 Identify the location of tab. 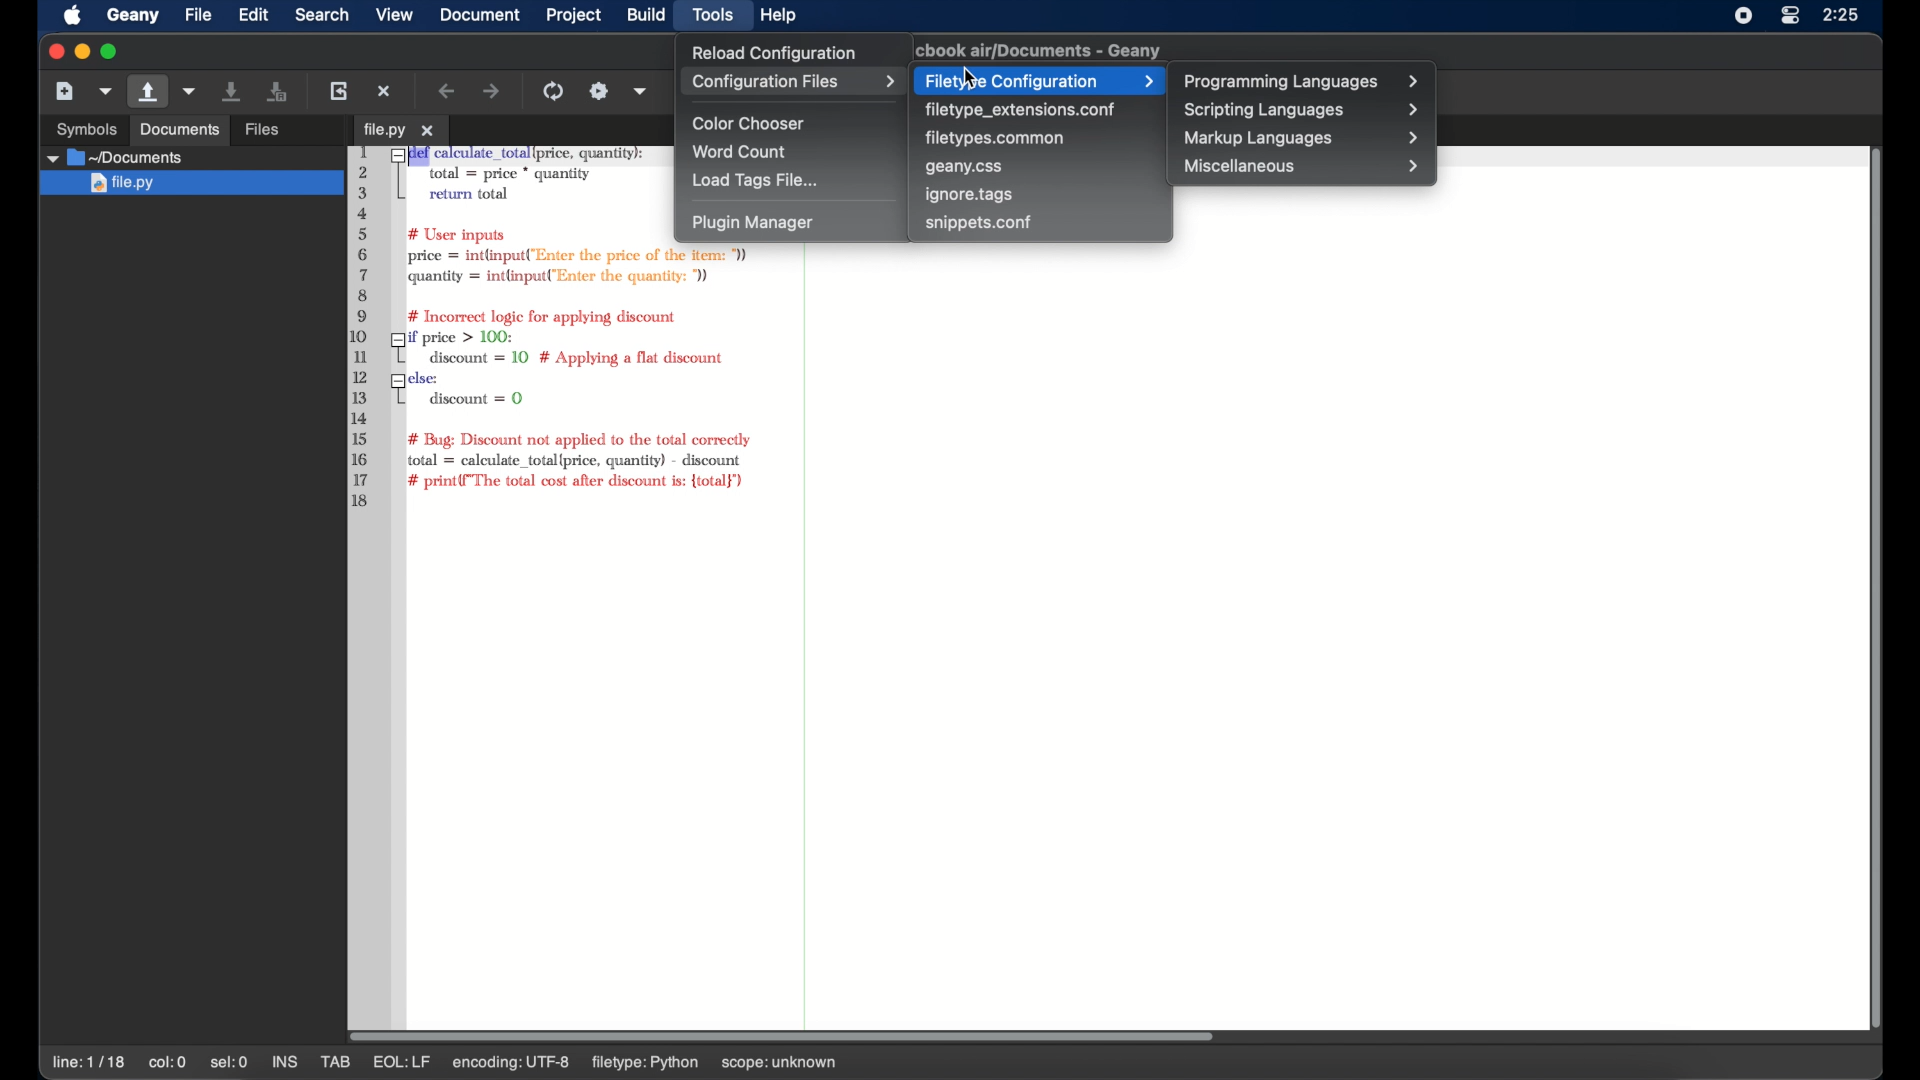
(337, 1062).